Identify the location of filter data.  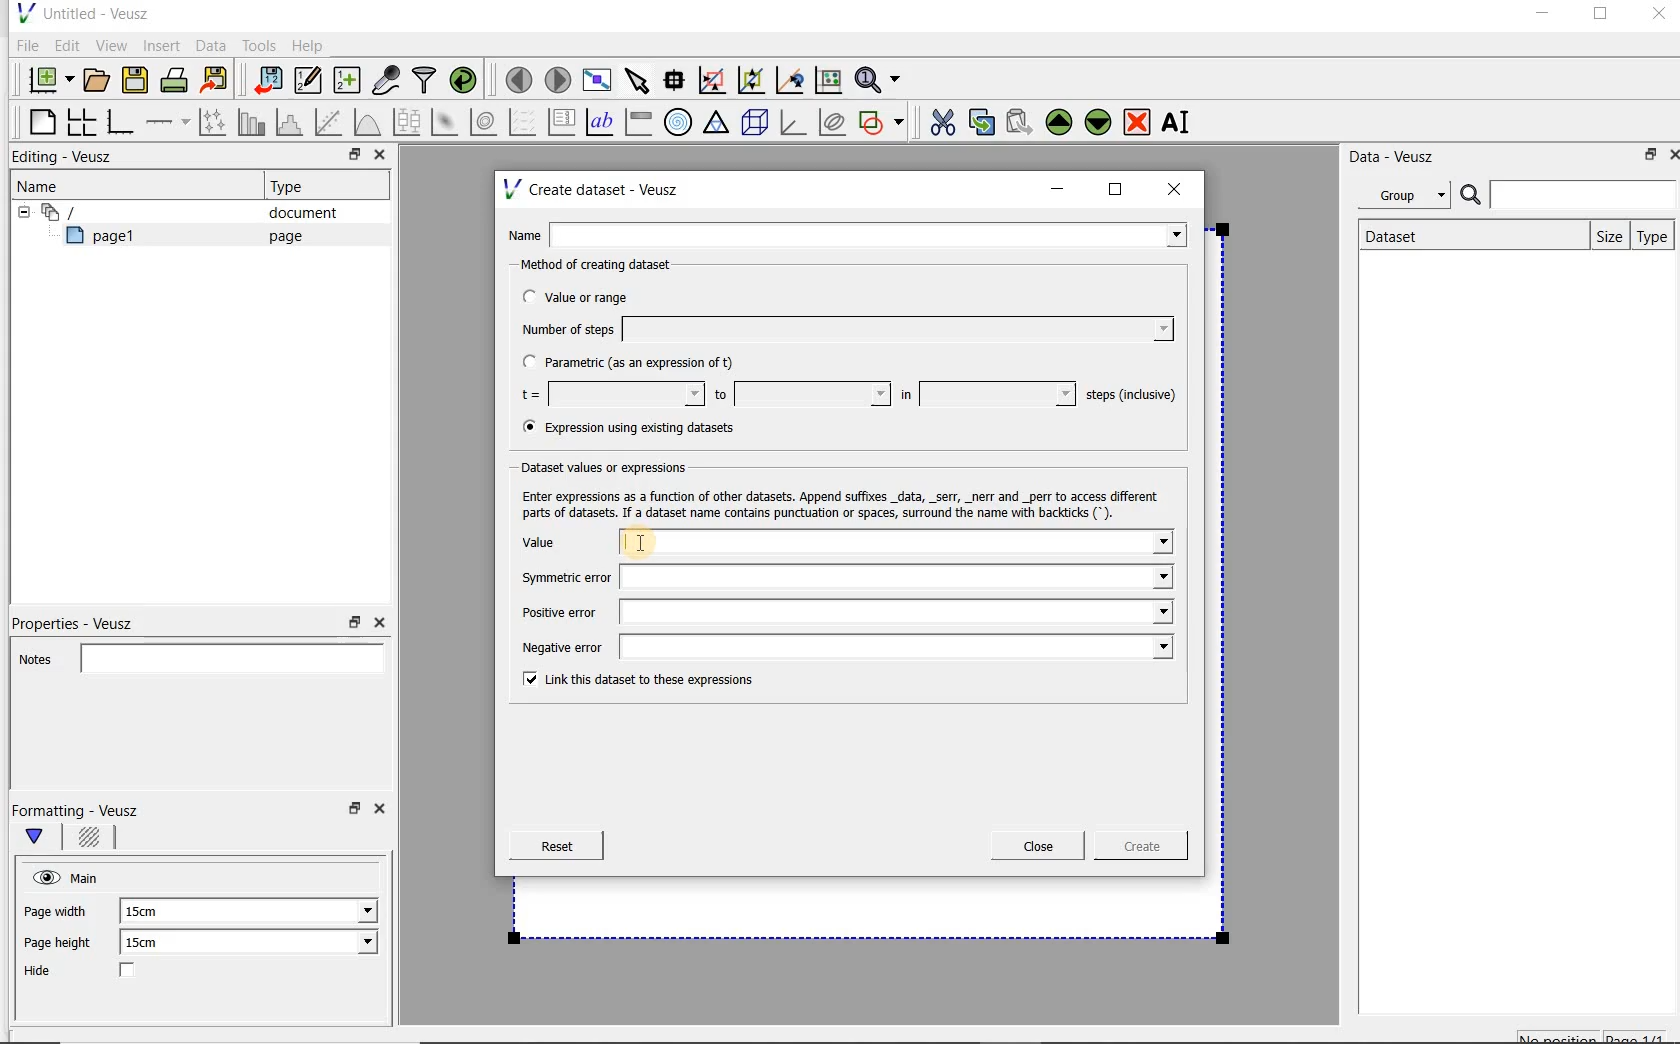
(425, 82).